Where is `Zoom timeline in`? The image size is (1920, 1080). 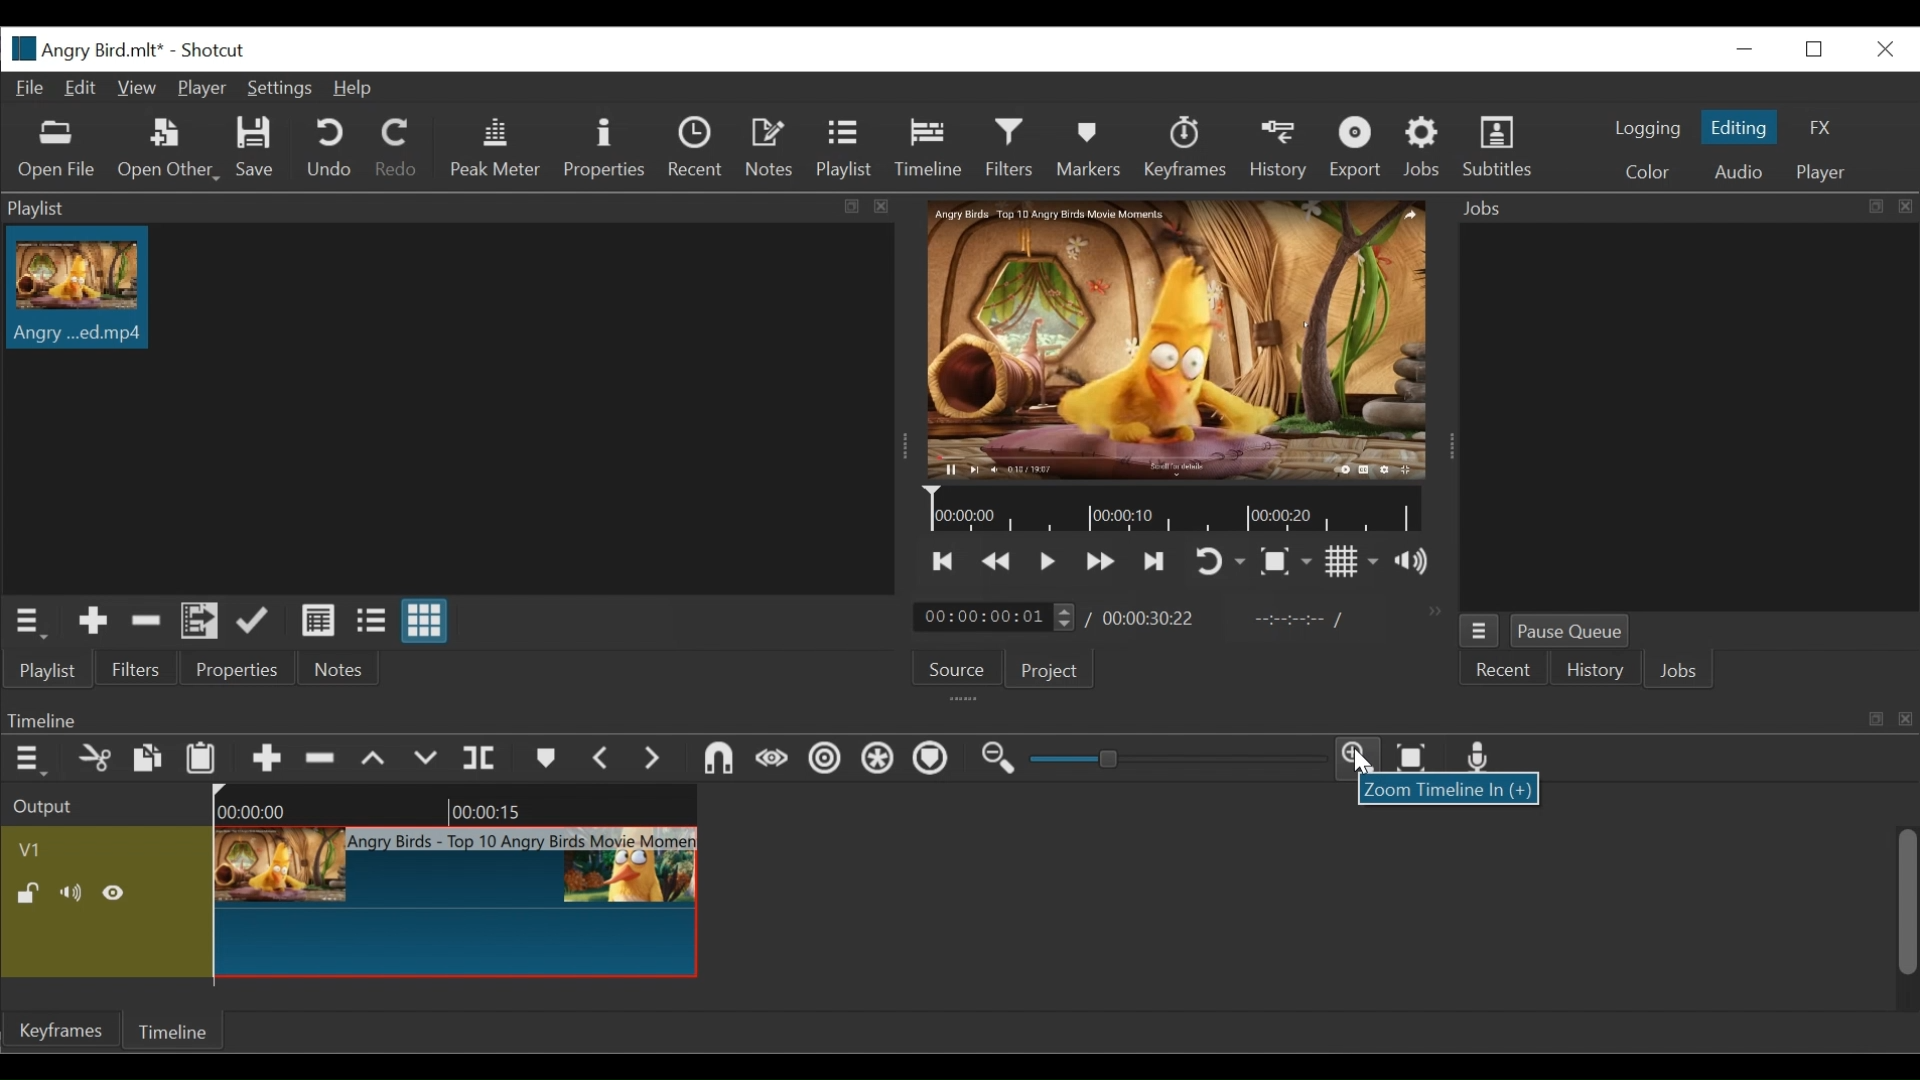
Zoom timeline in is located at coordinates (1361, 761).